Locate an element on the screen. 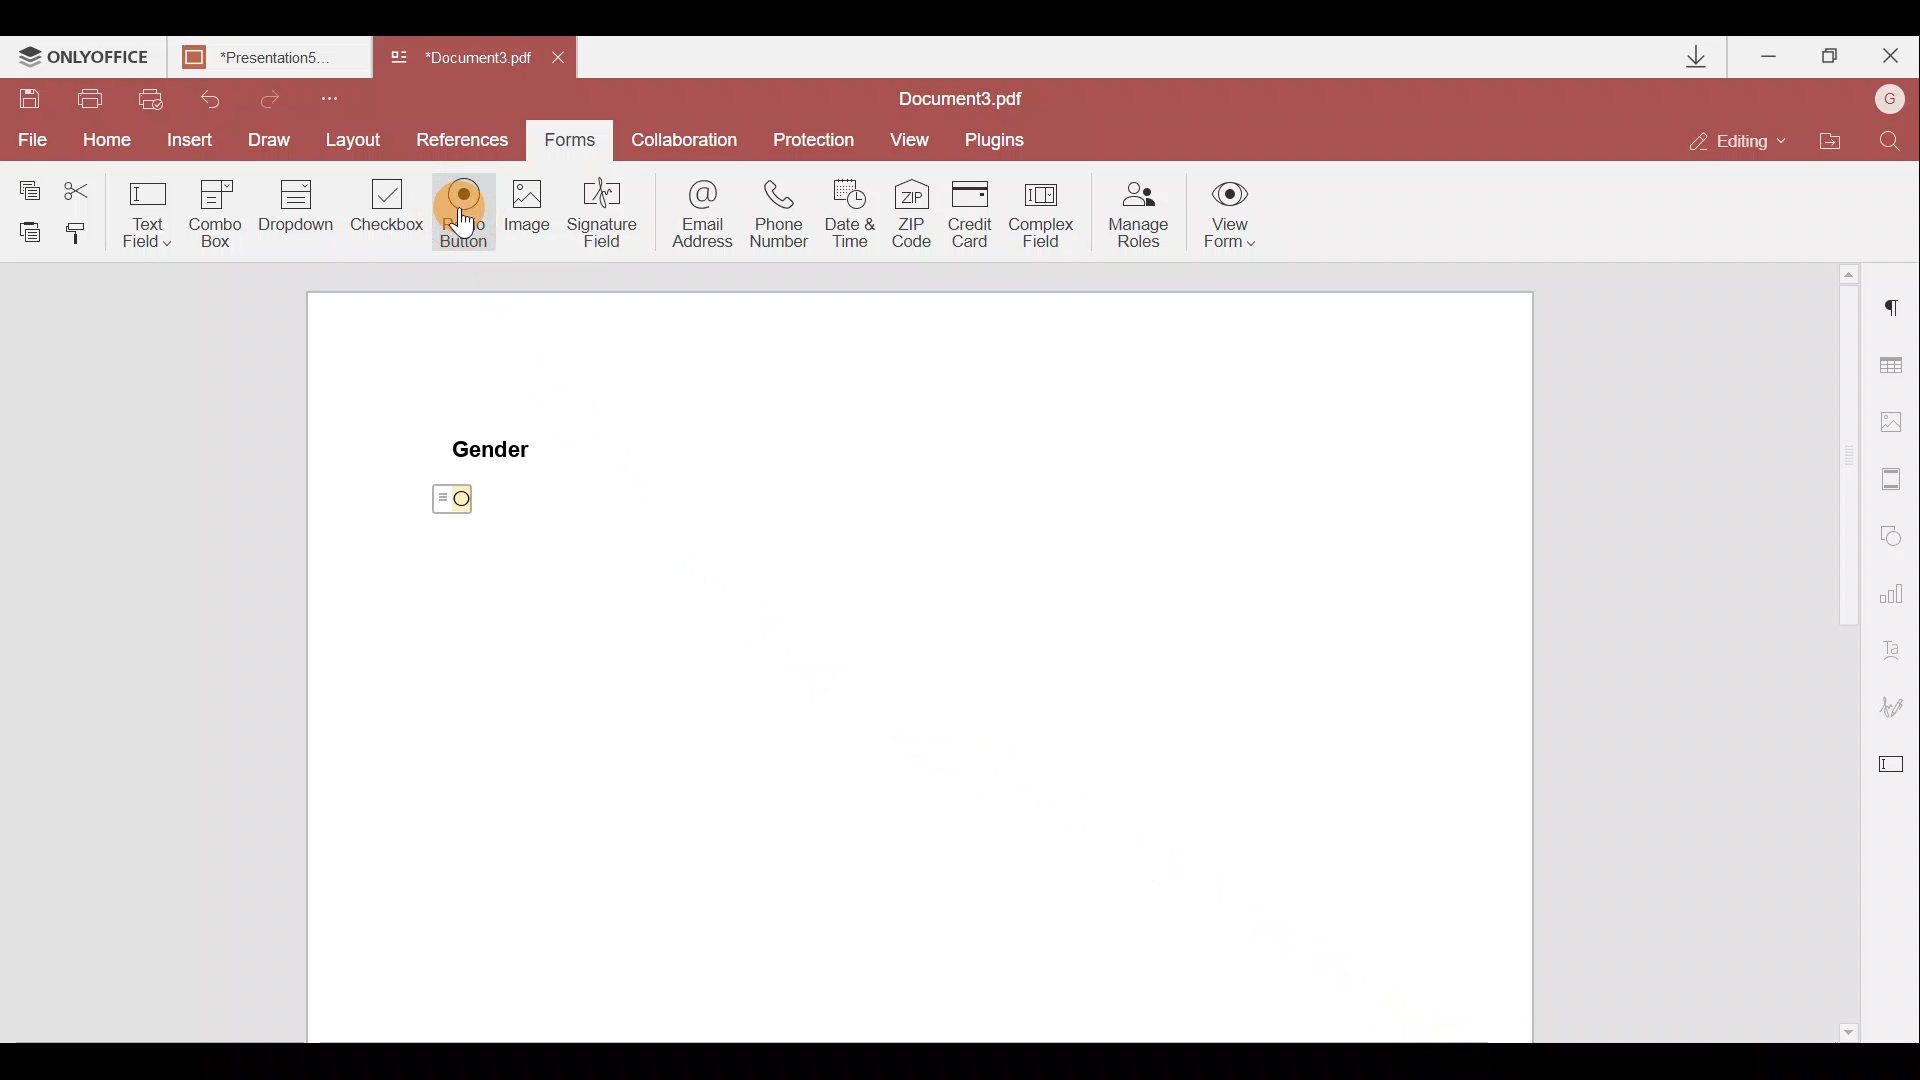  Form settings is located at coordinates (1896, 769).